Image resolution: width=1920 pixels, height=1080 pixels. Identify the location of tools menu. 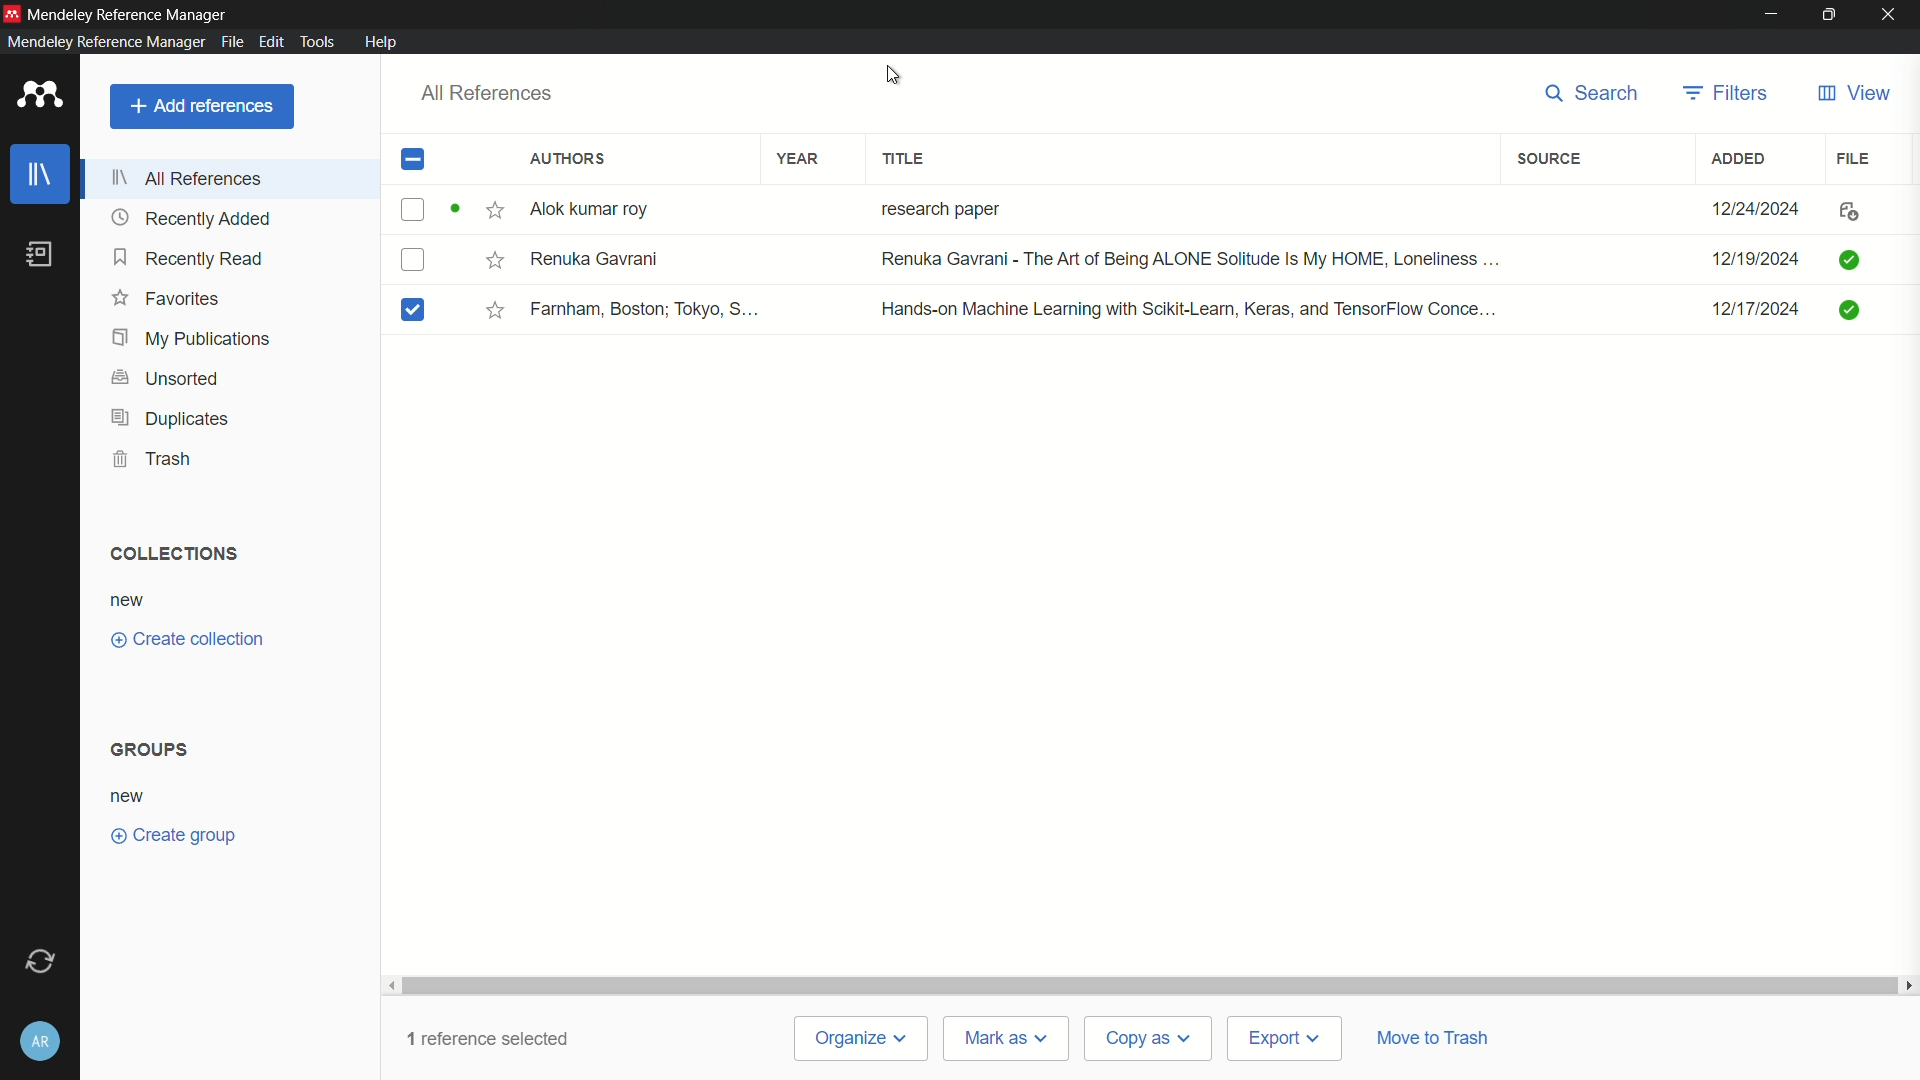
(319, 42).